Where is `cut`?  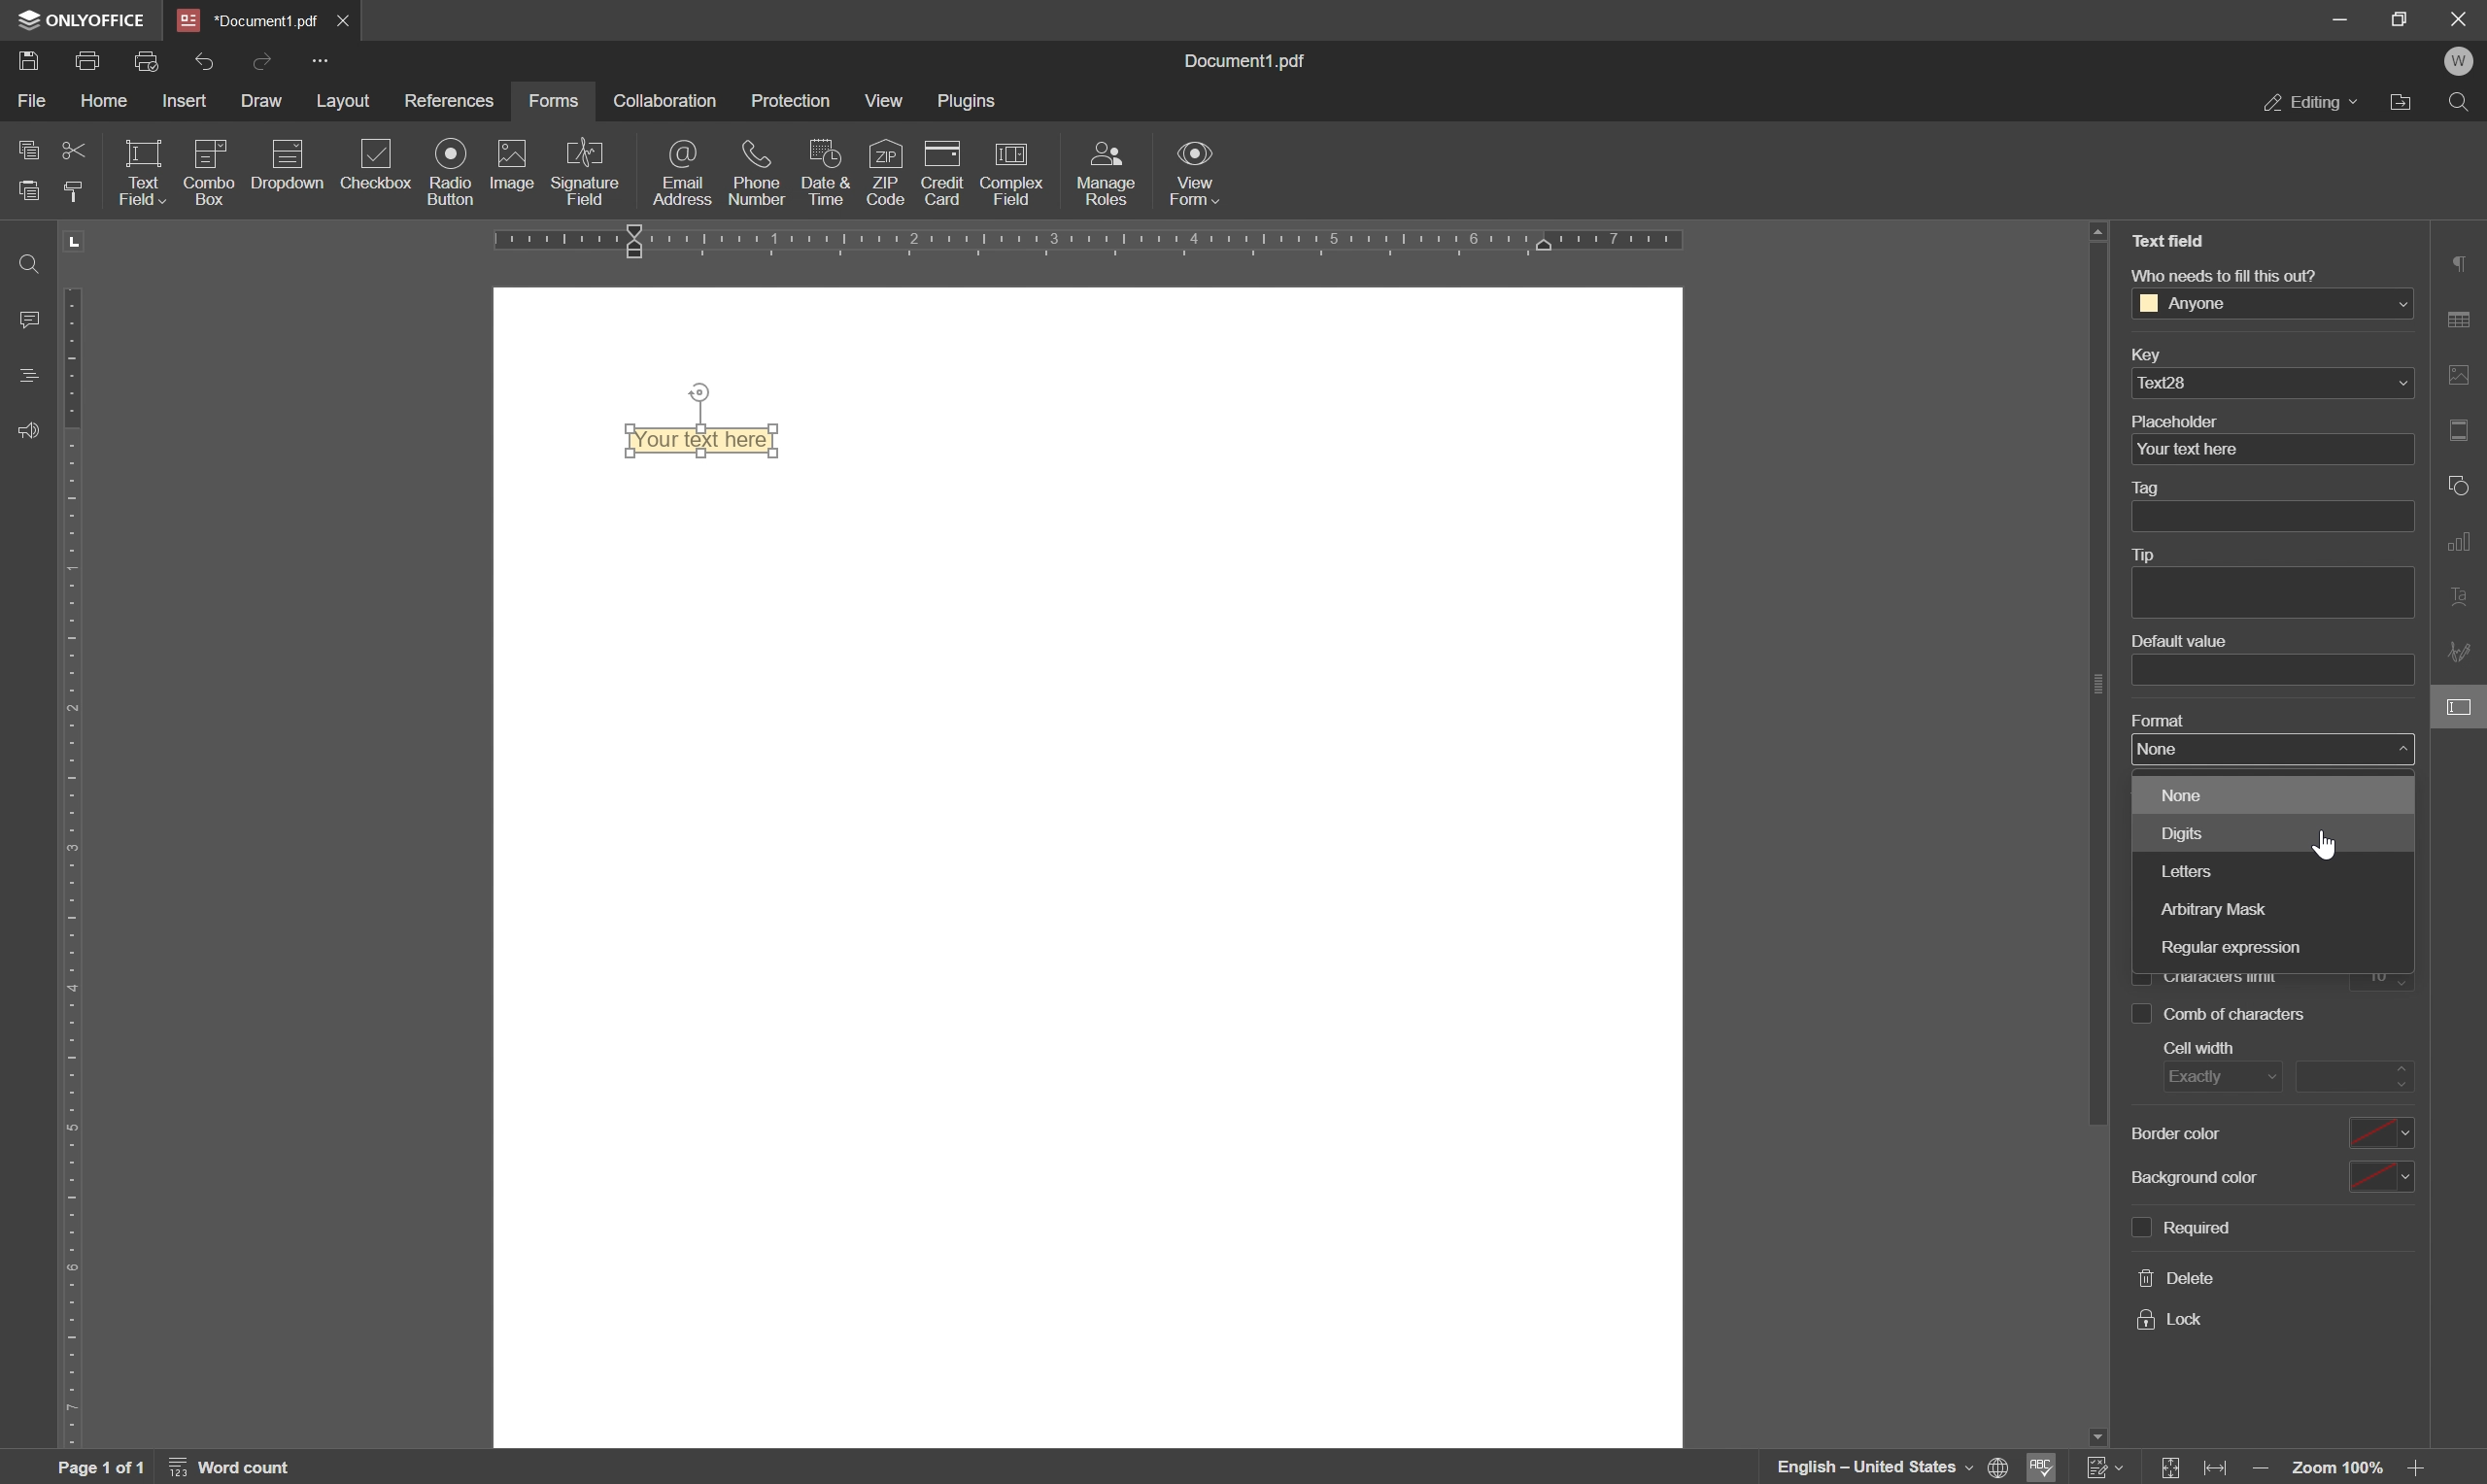 cut is located at coordinates (68, 152).